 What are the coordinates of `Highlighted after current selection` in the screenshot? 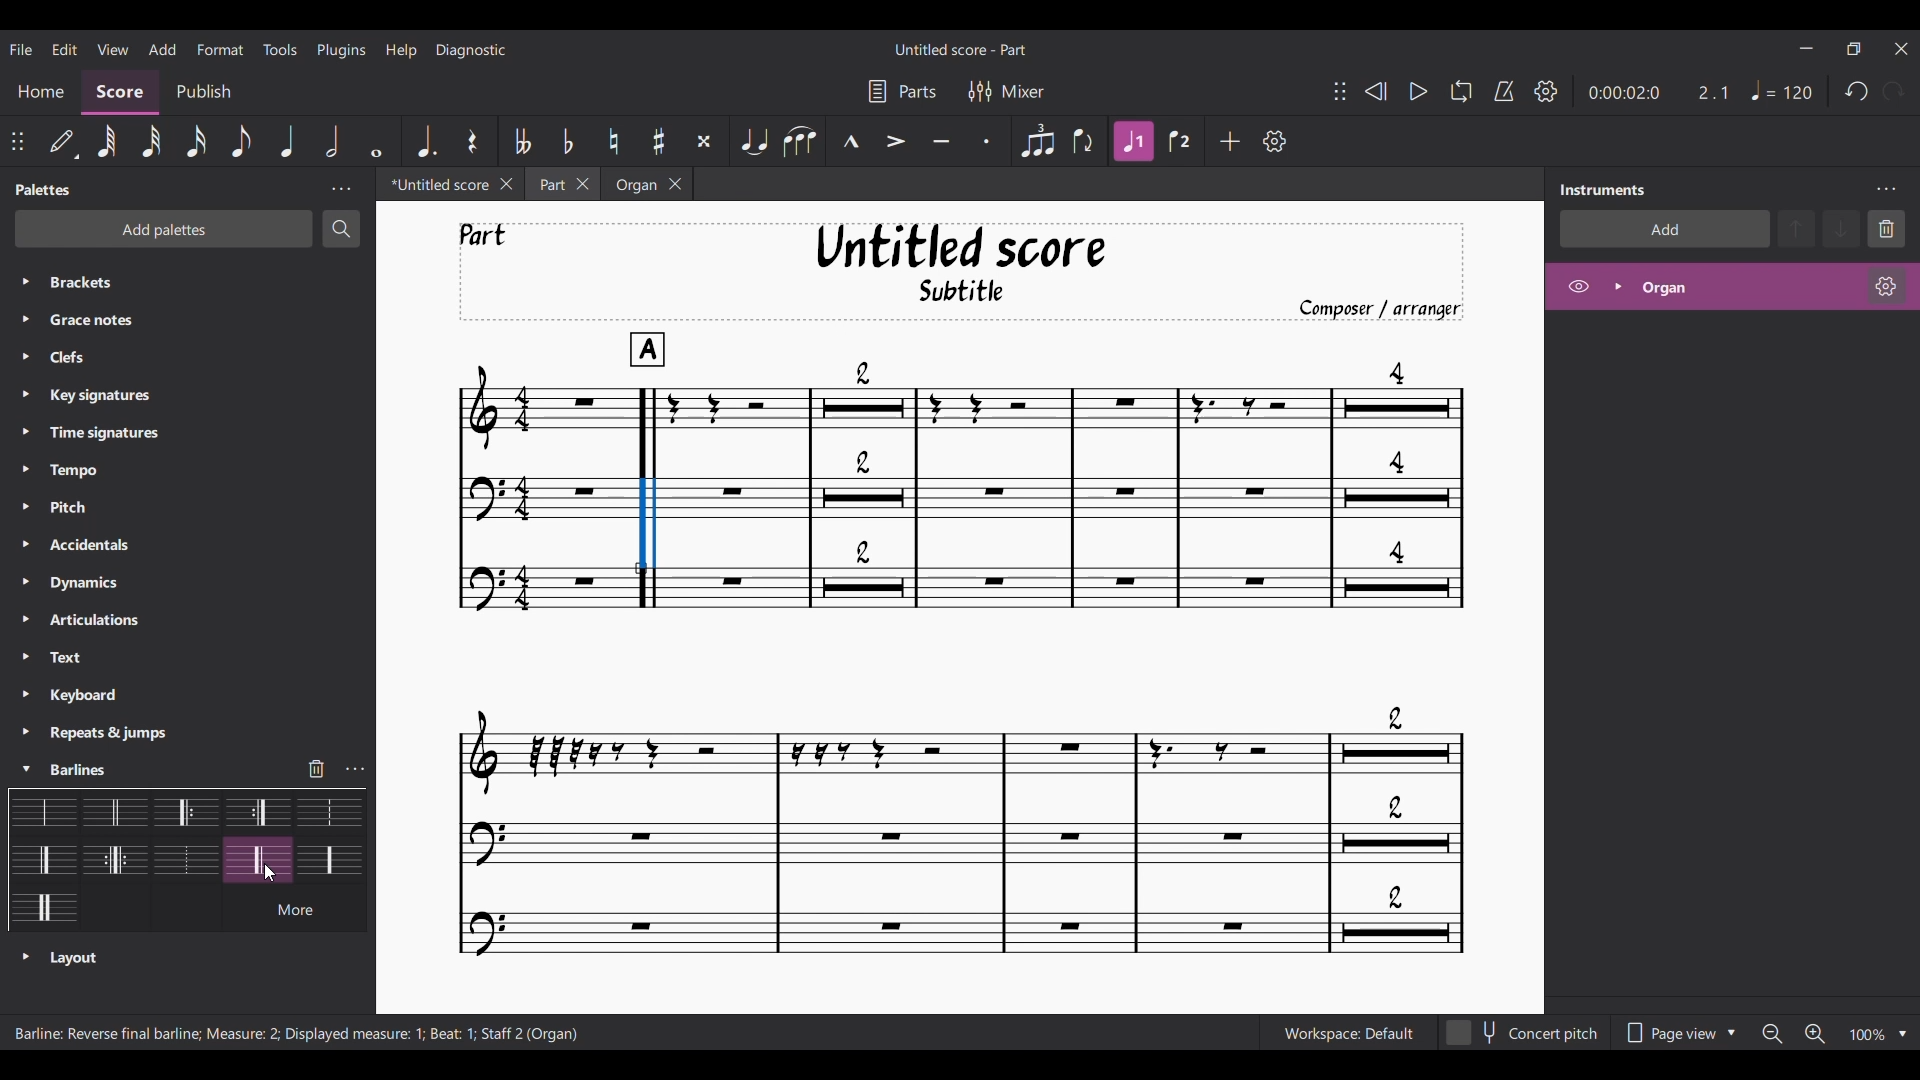 It's located at (1731, 286).